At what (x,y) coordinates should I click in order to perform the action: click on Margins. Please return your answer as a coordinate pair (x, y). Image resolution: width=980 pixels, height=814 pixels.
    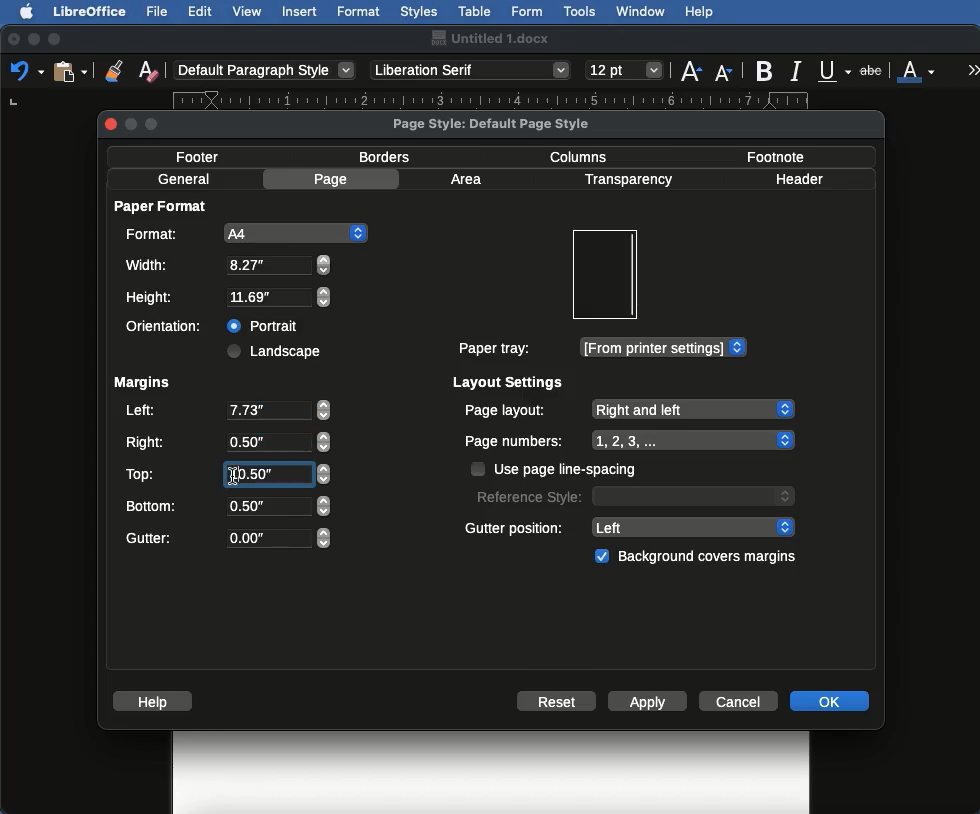
    Looking at the image, I should click on (141, 383).